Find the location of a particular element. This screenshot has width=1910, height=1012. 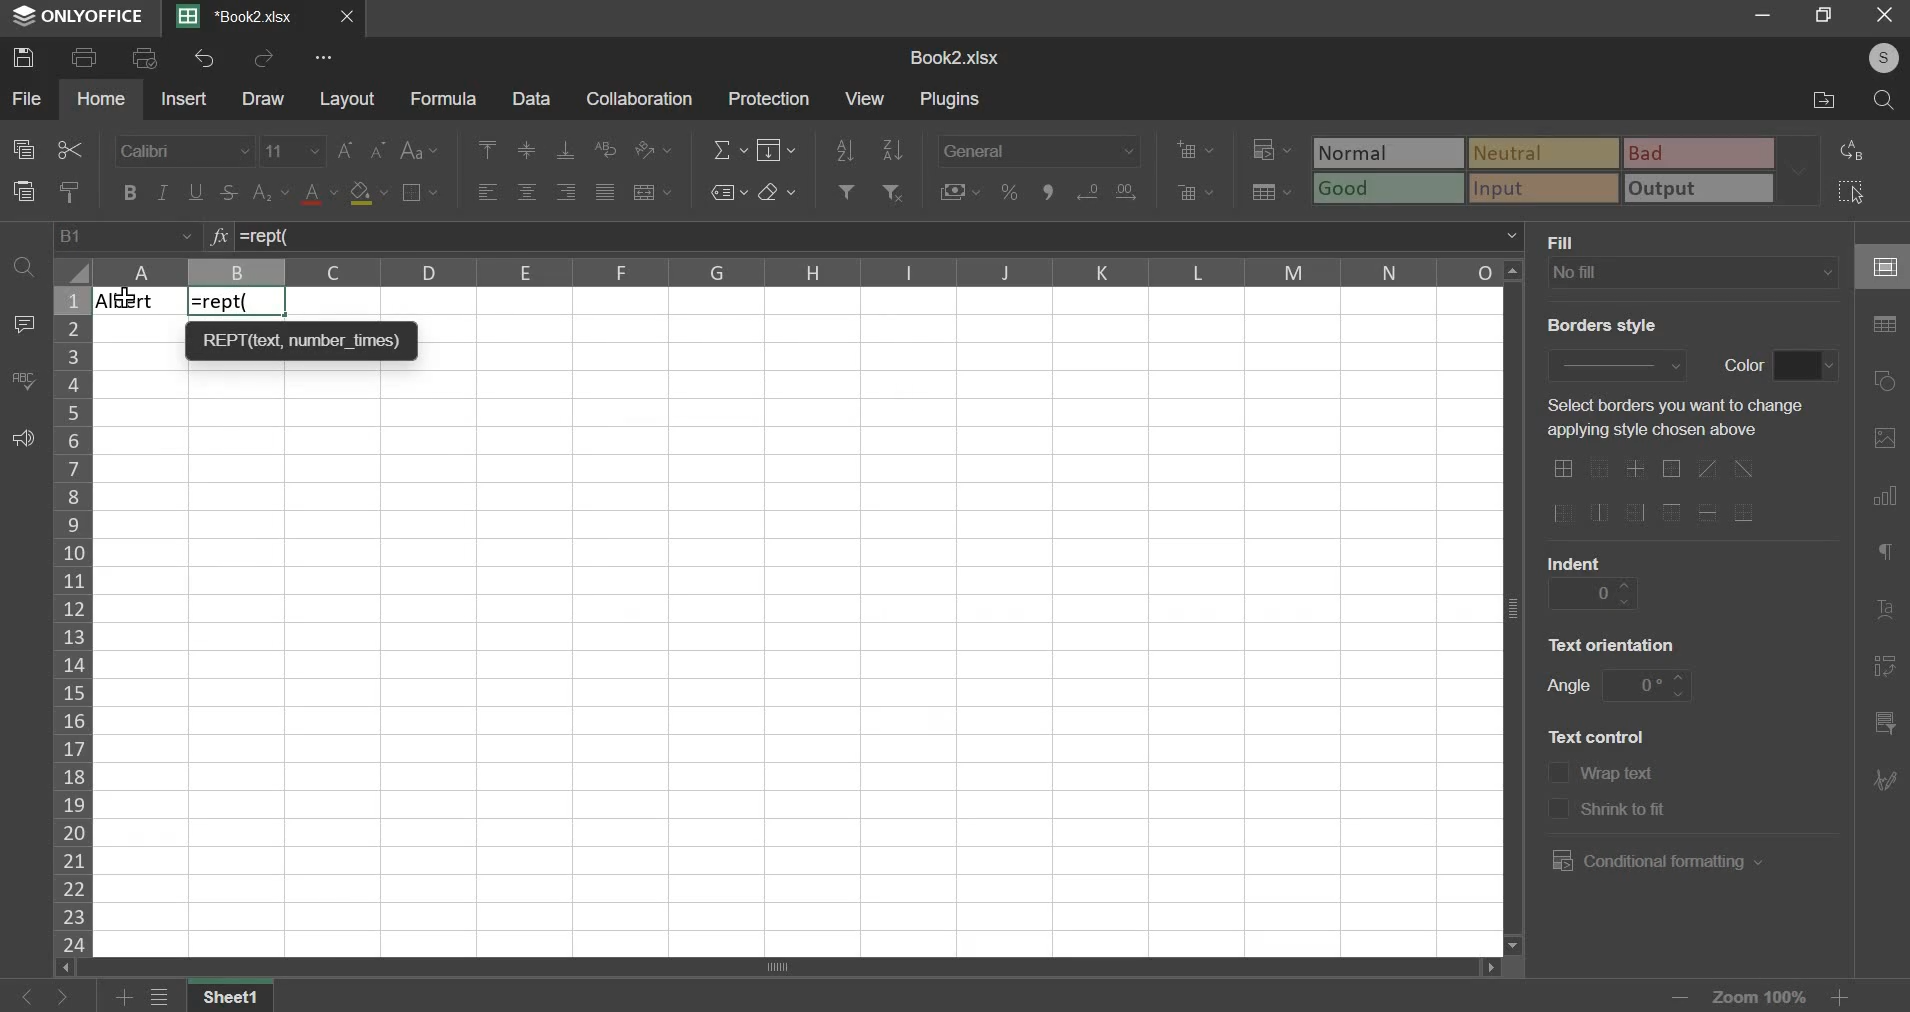

redo is located at coordinates (266, 58).